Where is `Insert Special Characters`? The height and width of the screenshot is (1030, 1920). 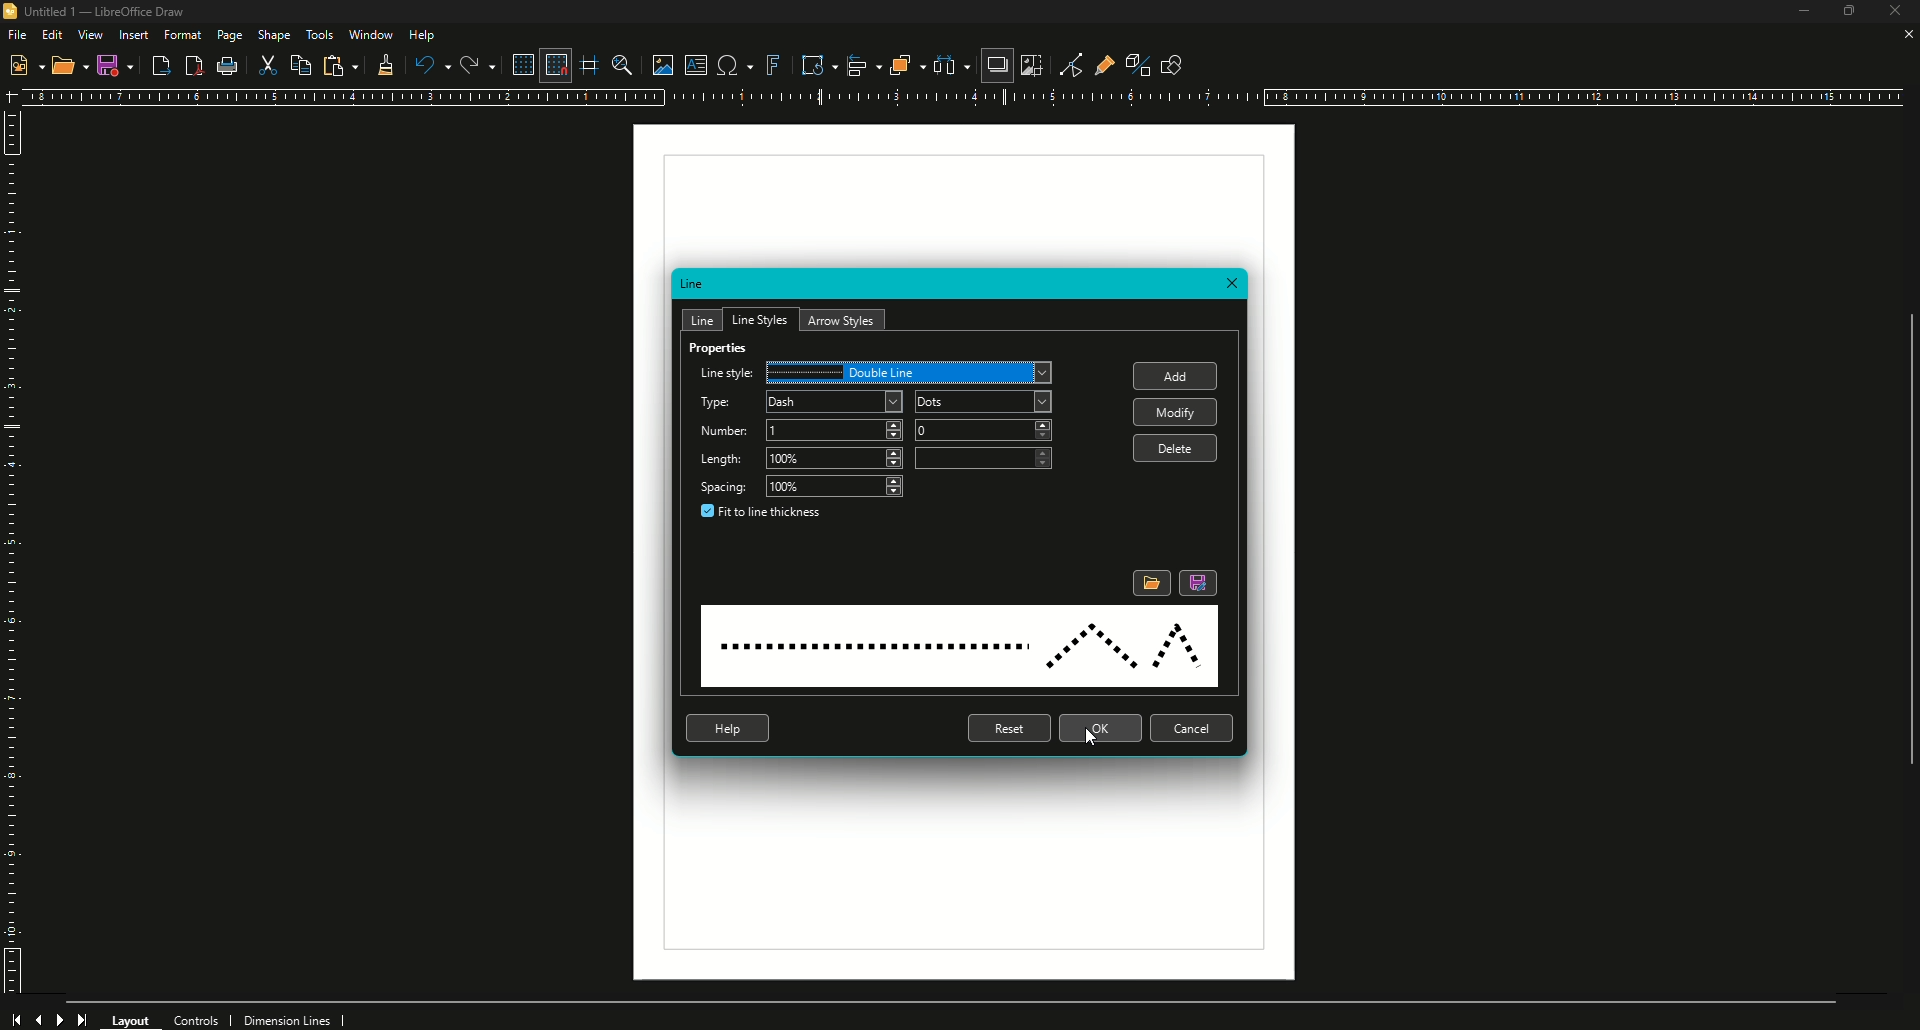
Insert Special Characters is located at coordinates (732, 65).